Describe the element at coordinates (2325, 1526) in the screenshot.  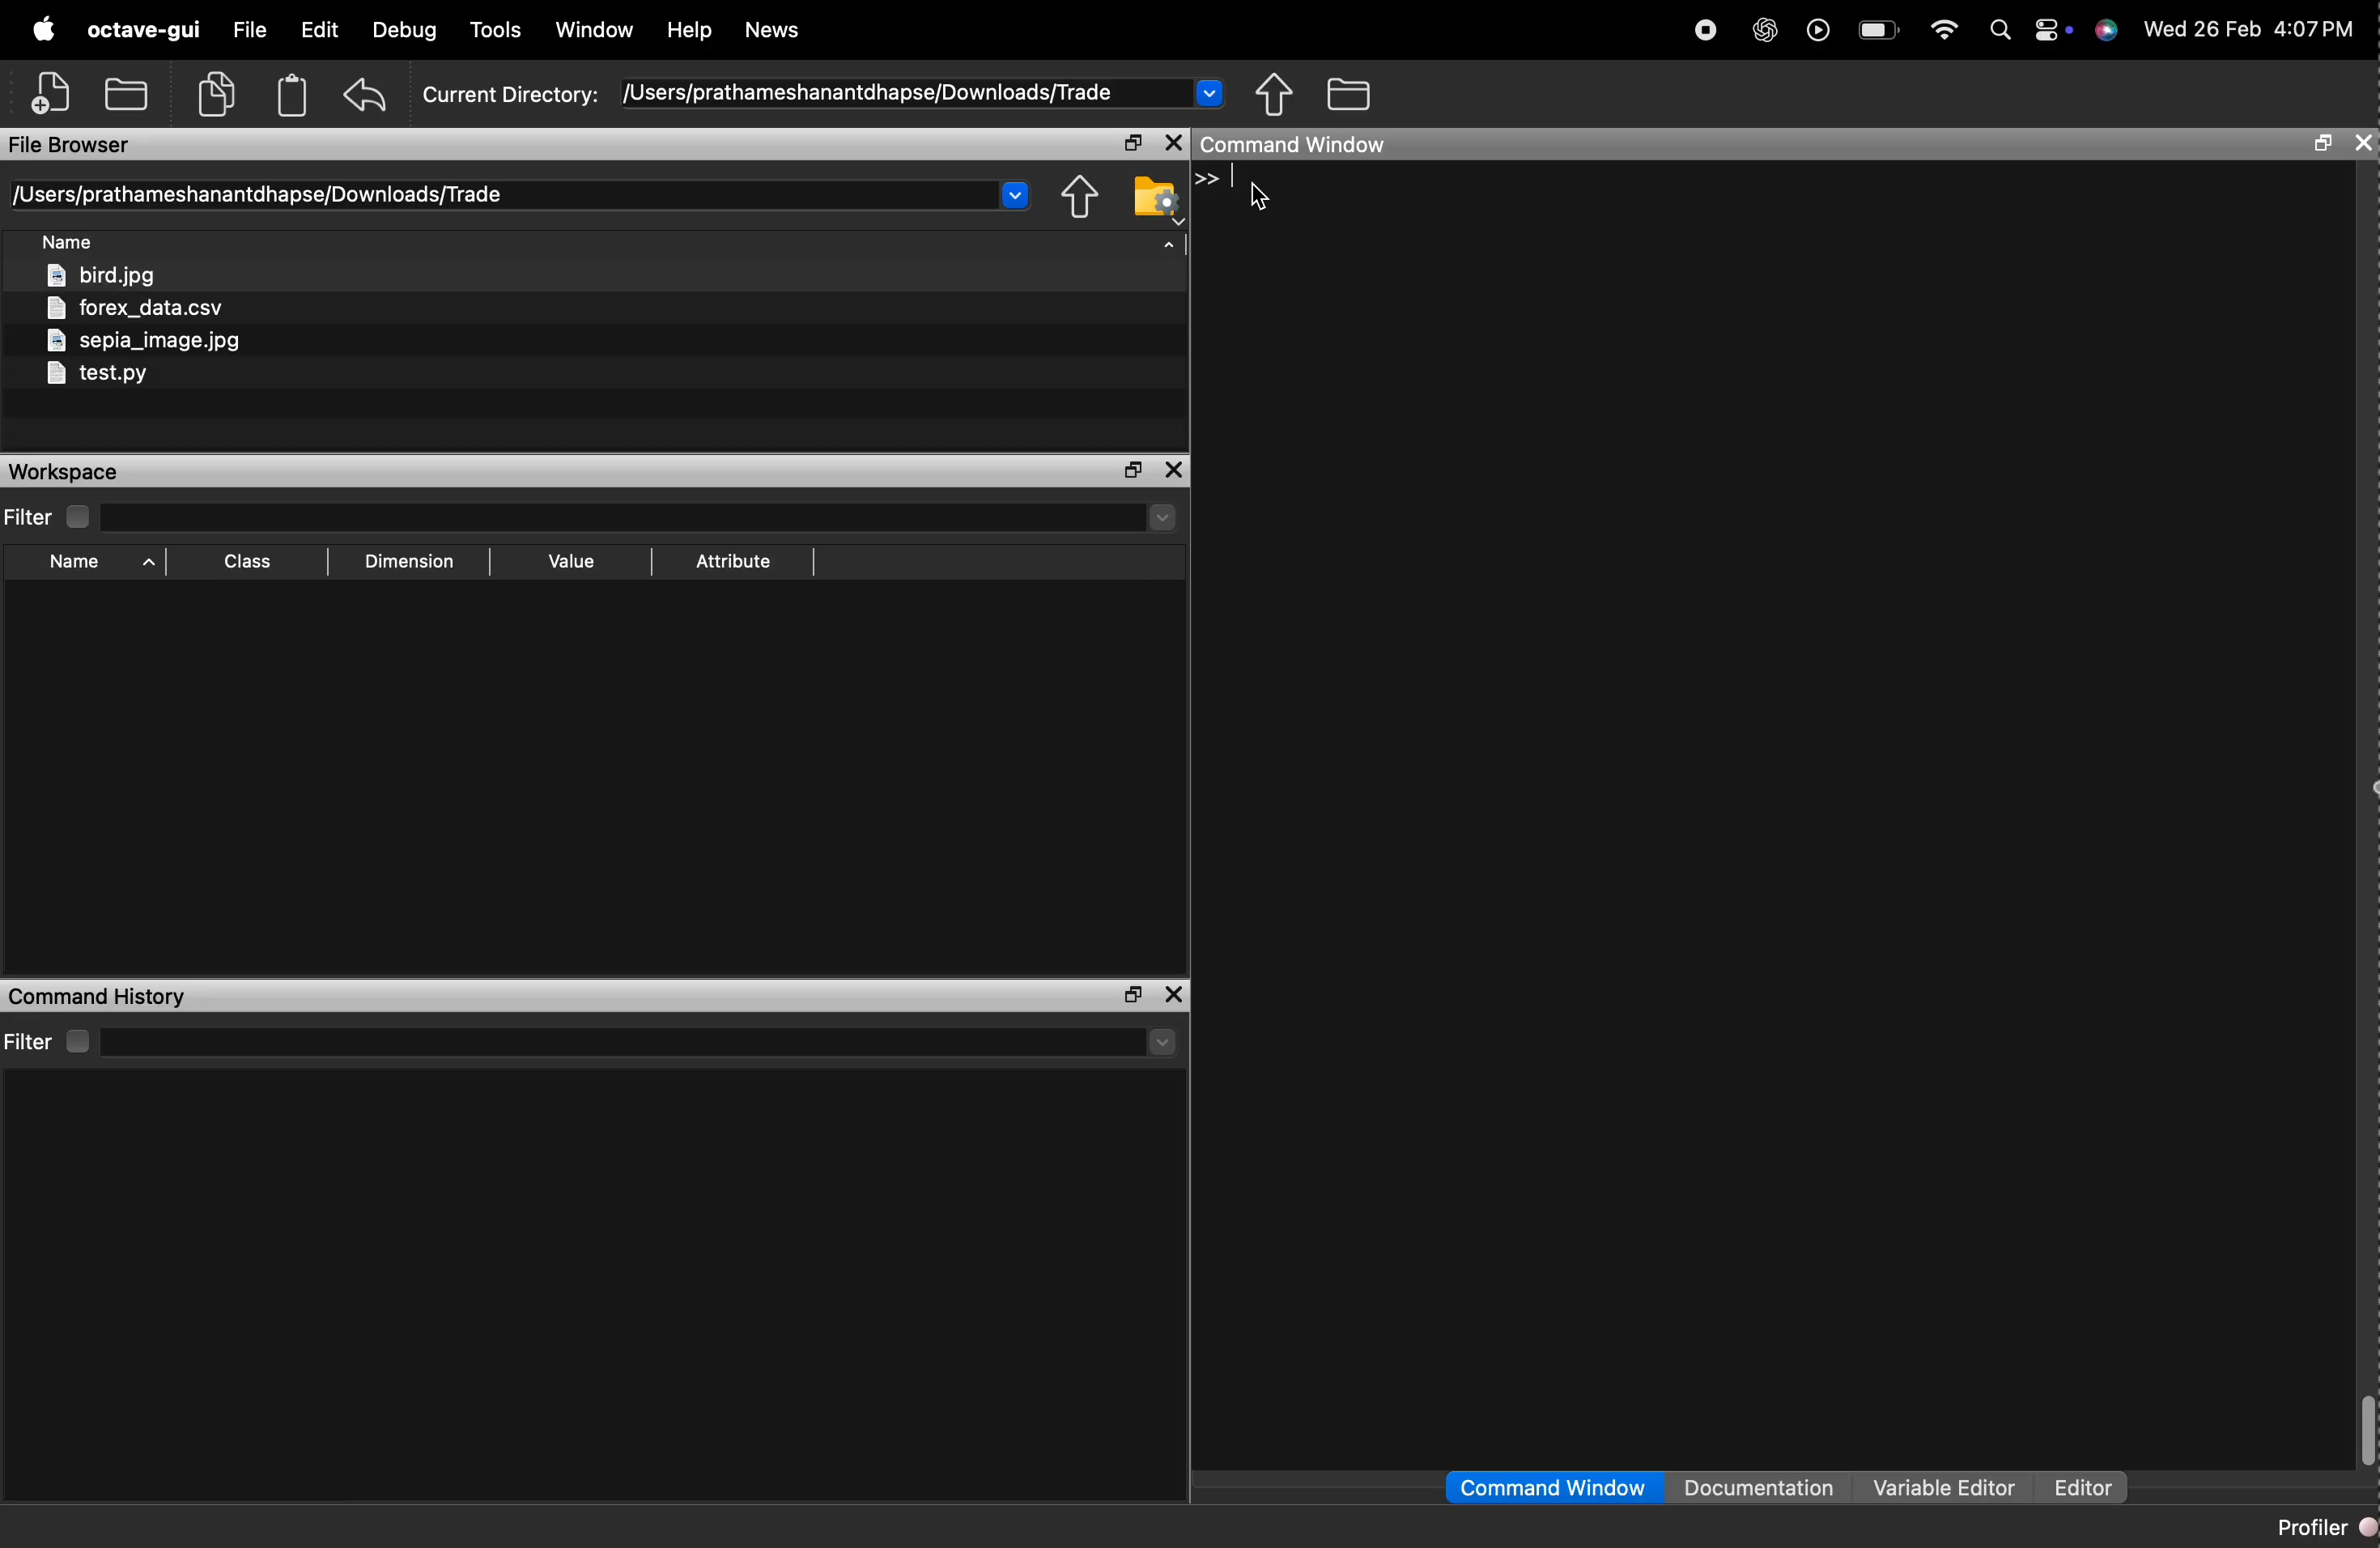
I see `Profiler @` at that location.